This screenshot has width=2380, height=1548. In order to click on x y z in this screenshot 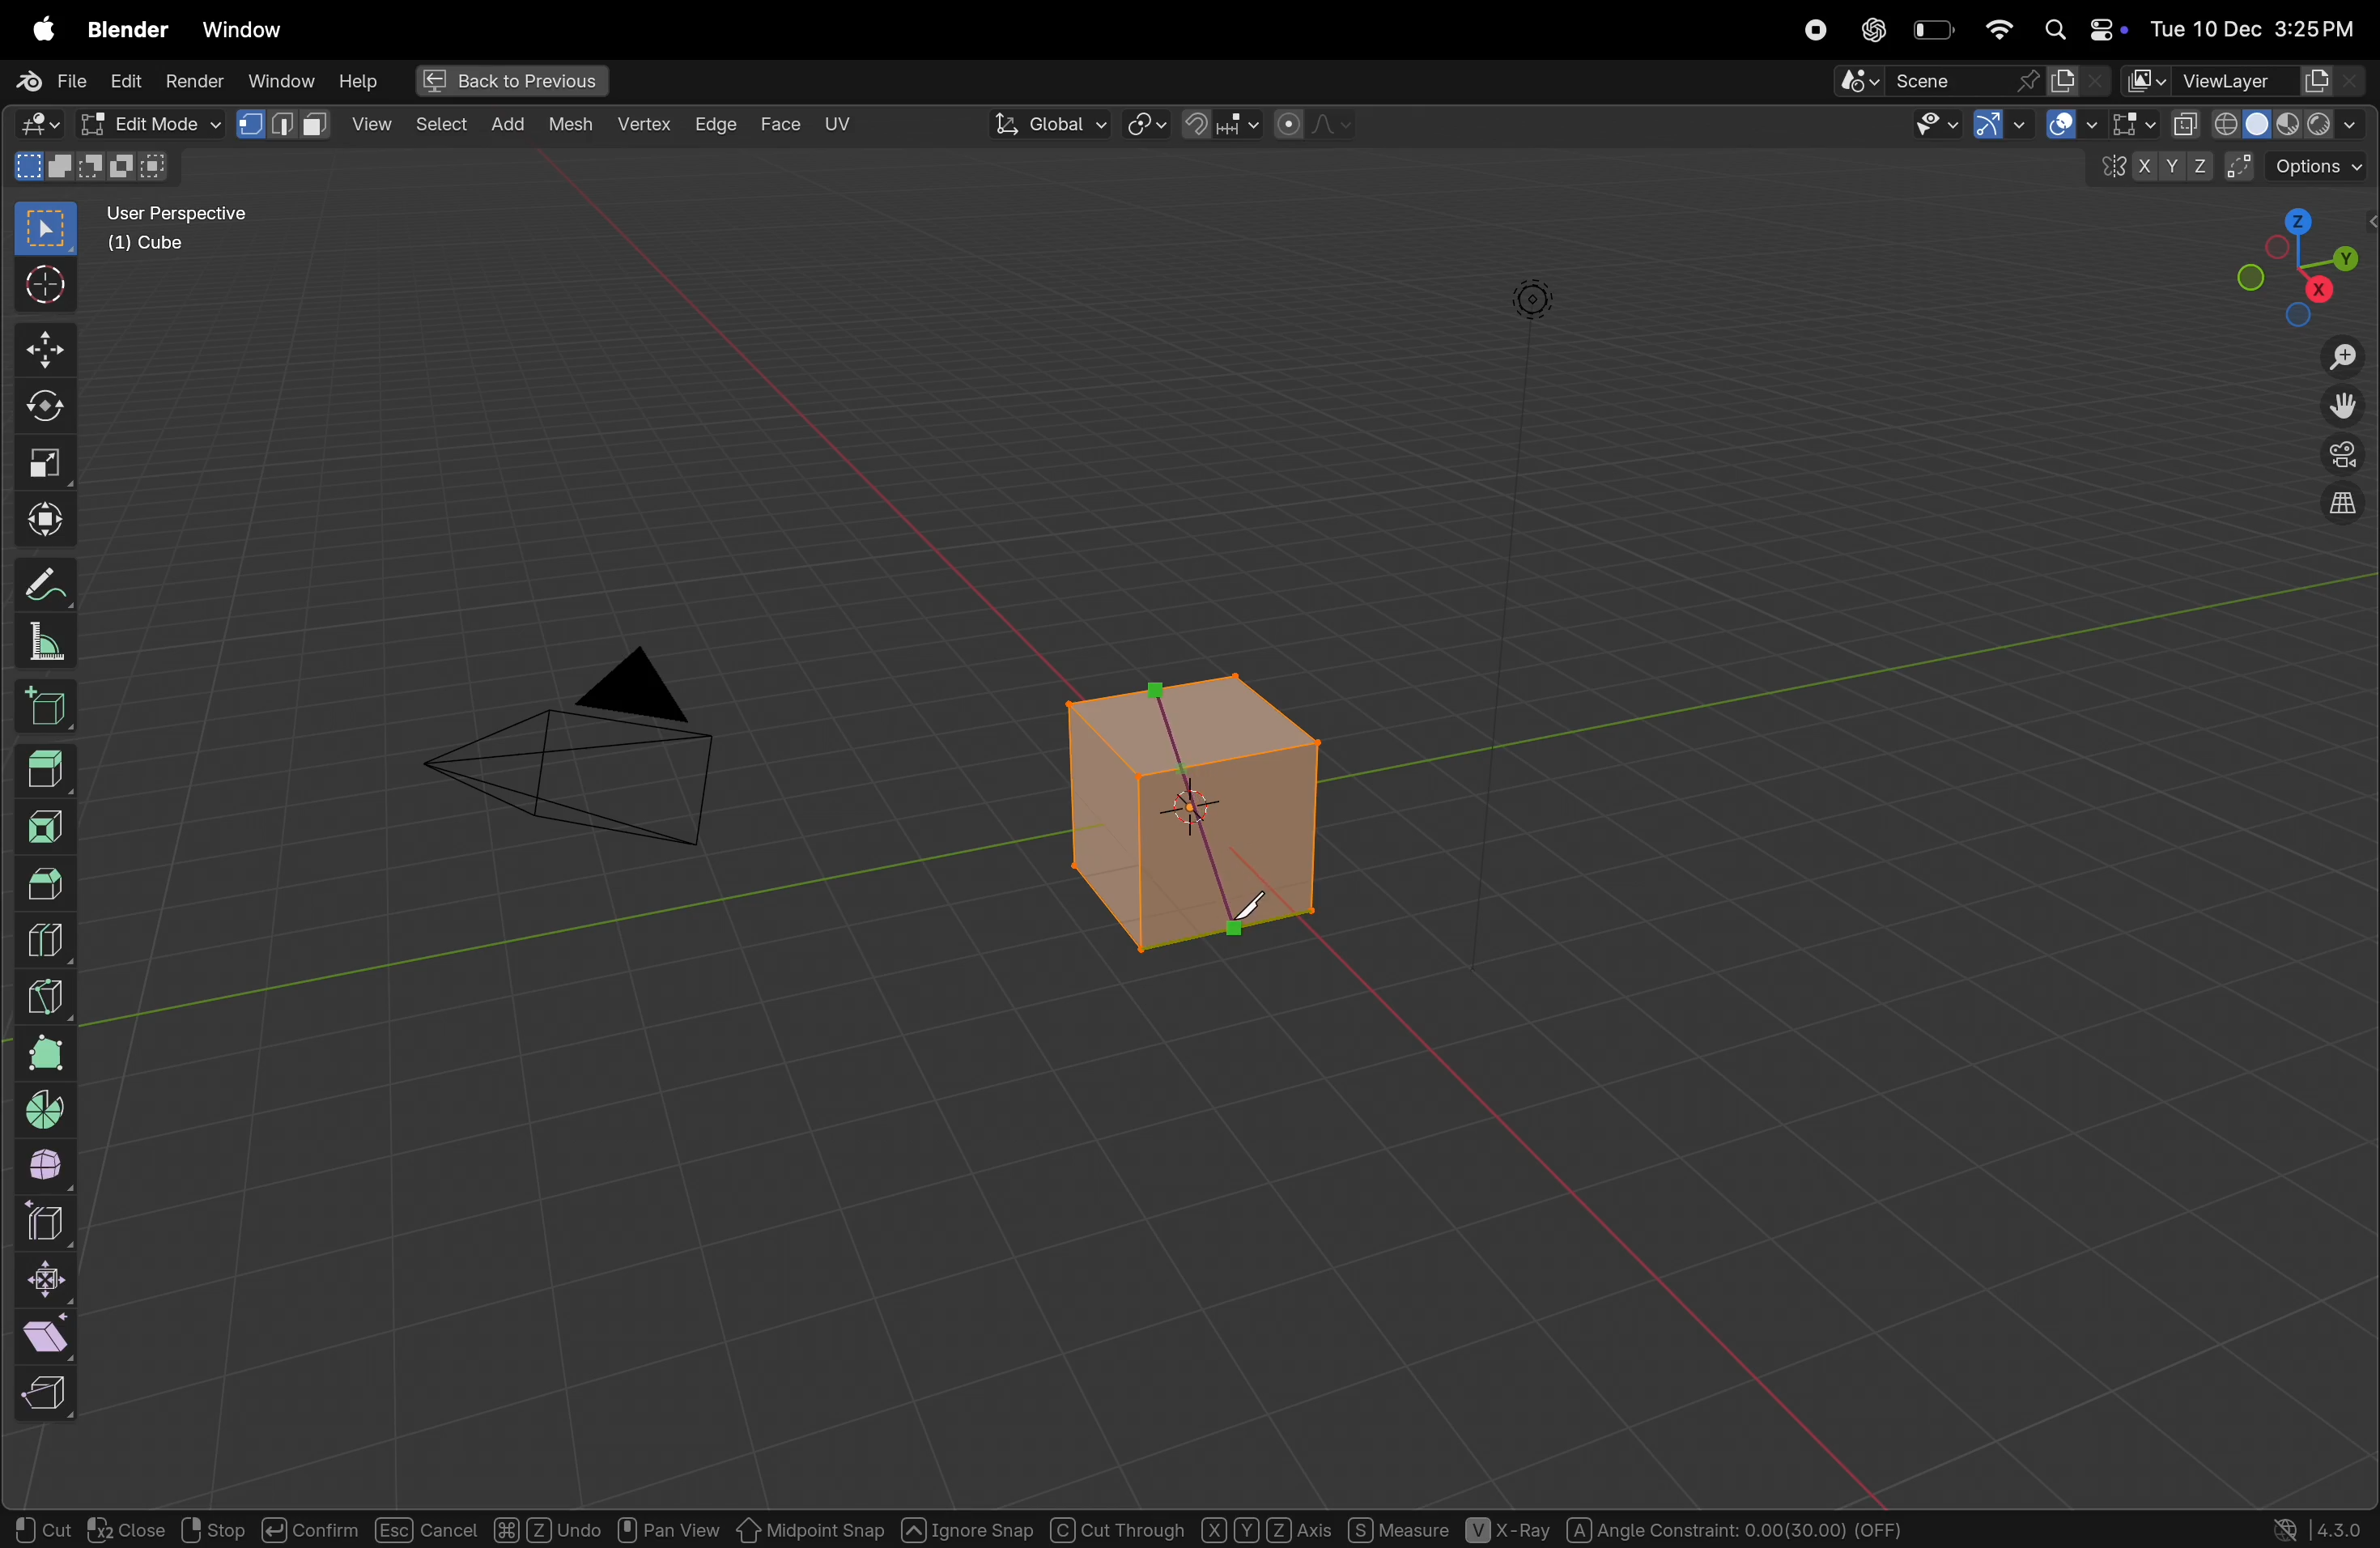, I will do `click(2149, 171)`.